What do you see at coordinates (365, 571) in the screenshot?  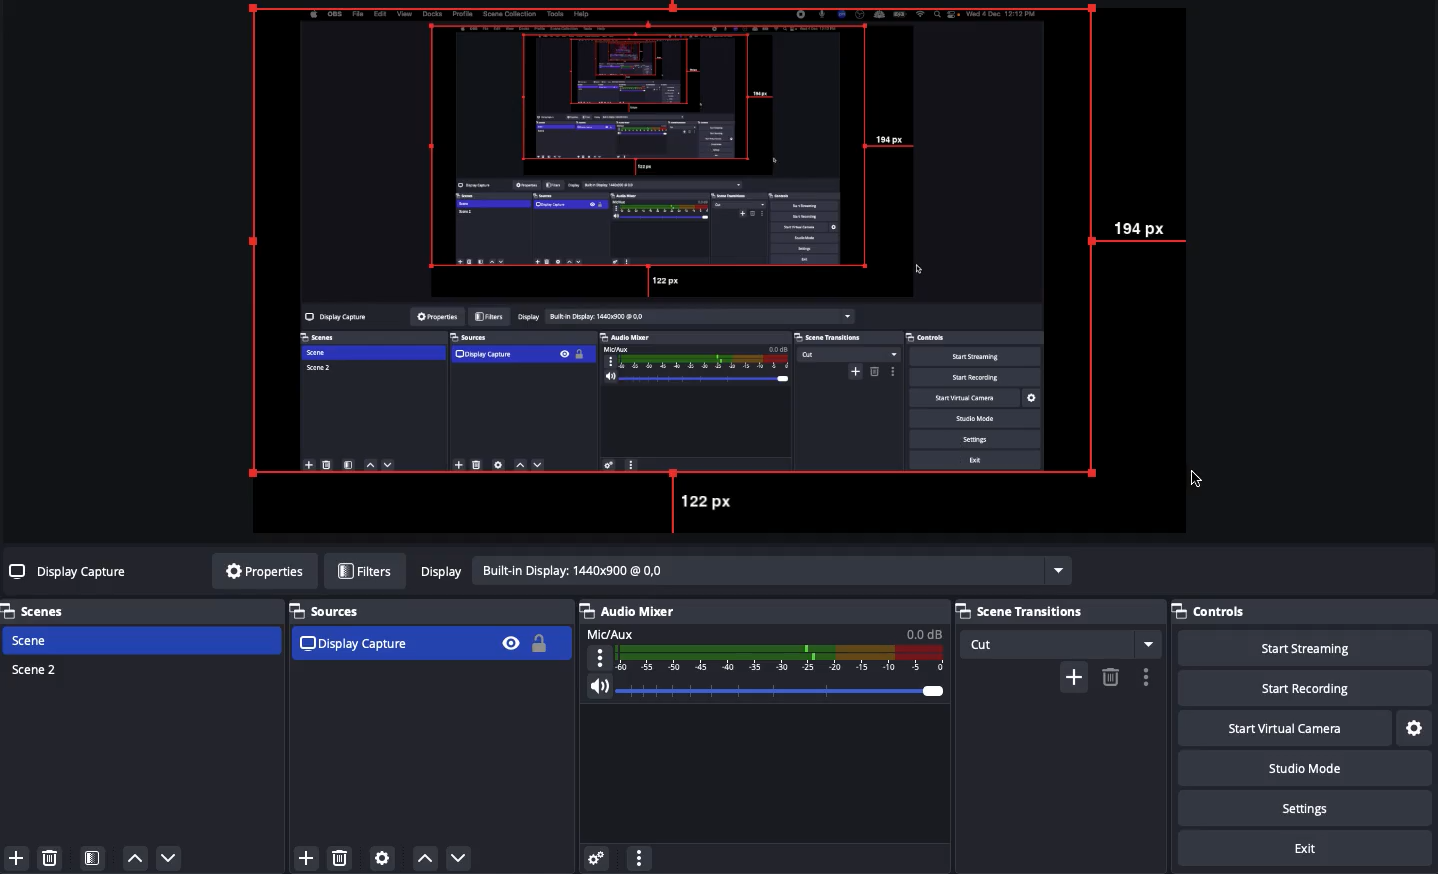 I see `Fitters` at bounding box center [365, 571].